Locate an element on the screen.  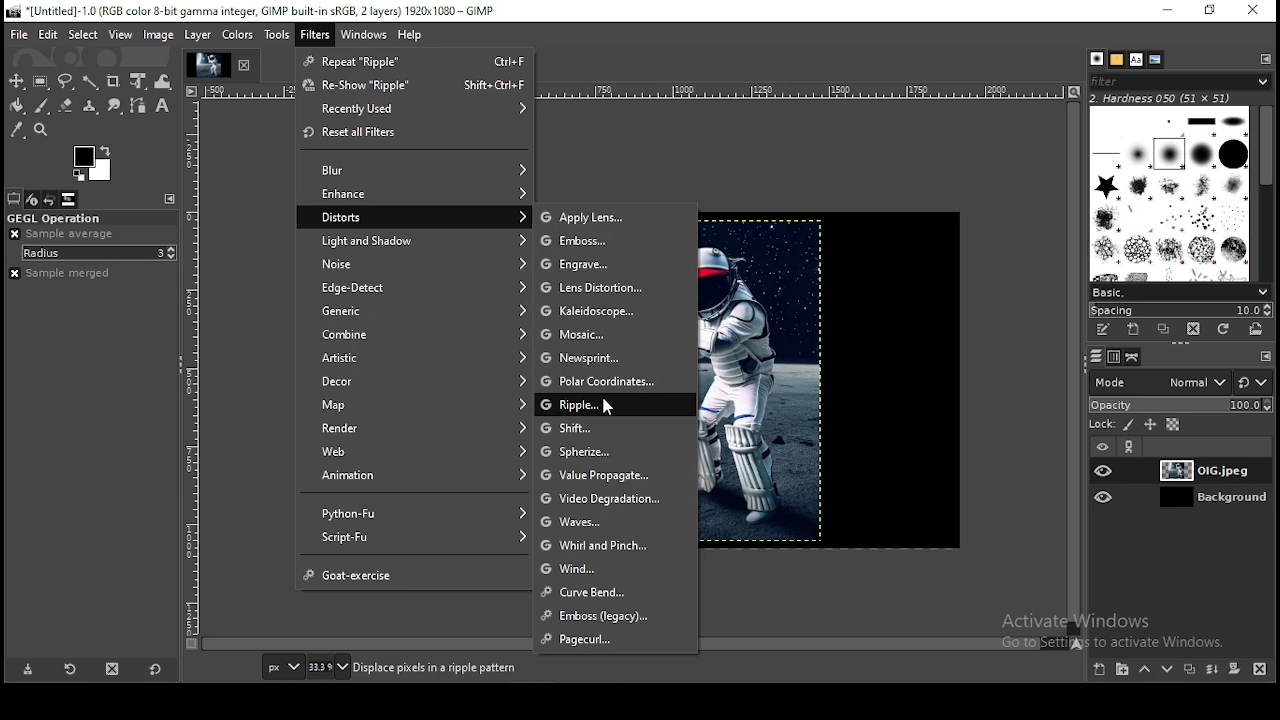
engrave is located at coordinates (609, 264).